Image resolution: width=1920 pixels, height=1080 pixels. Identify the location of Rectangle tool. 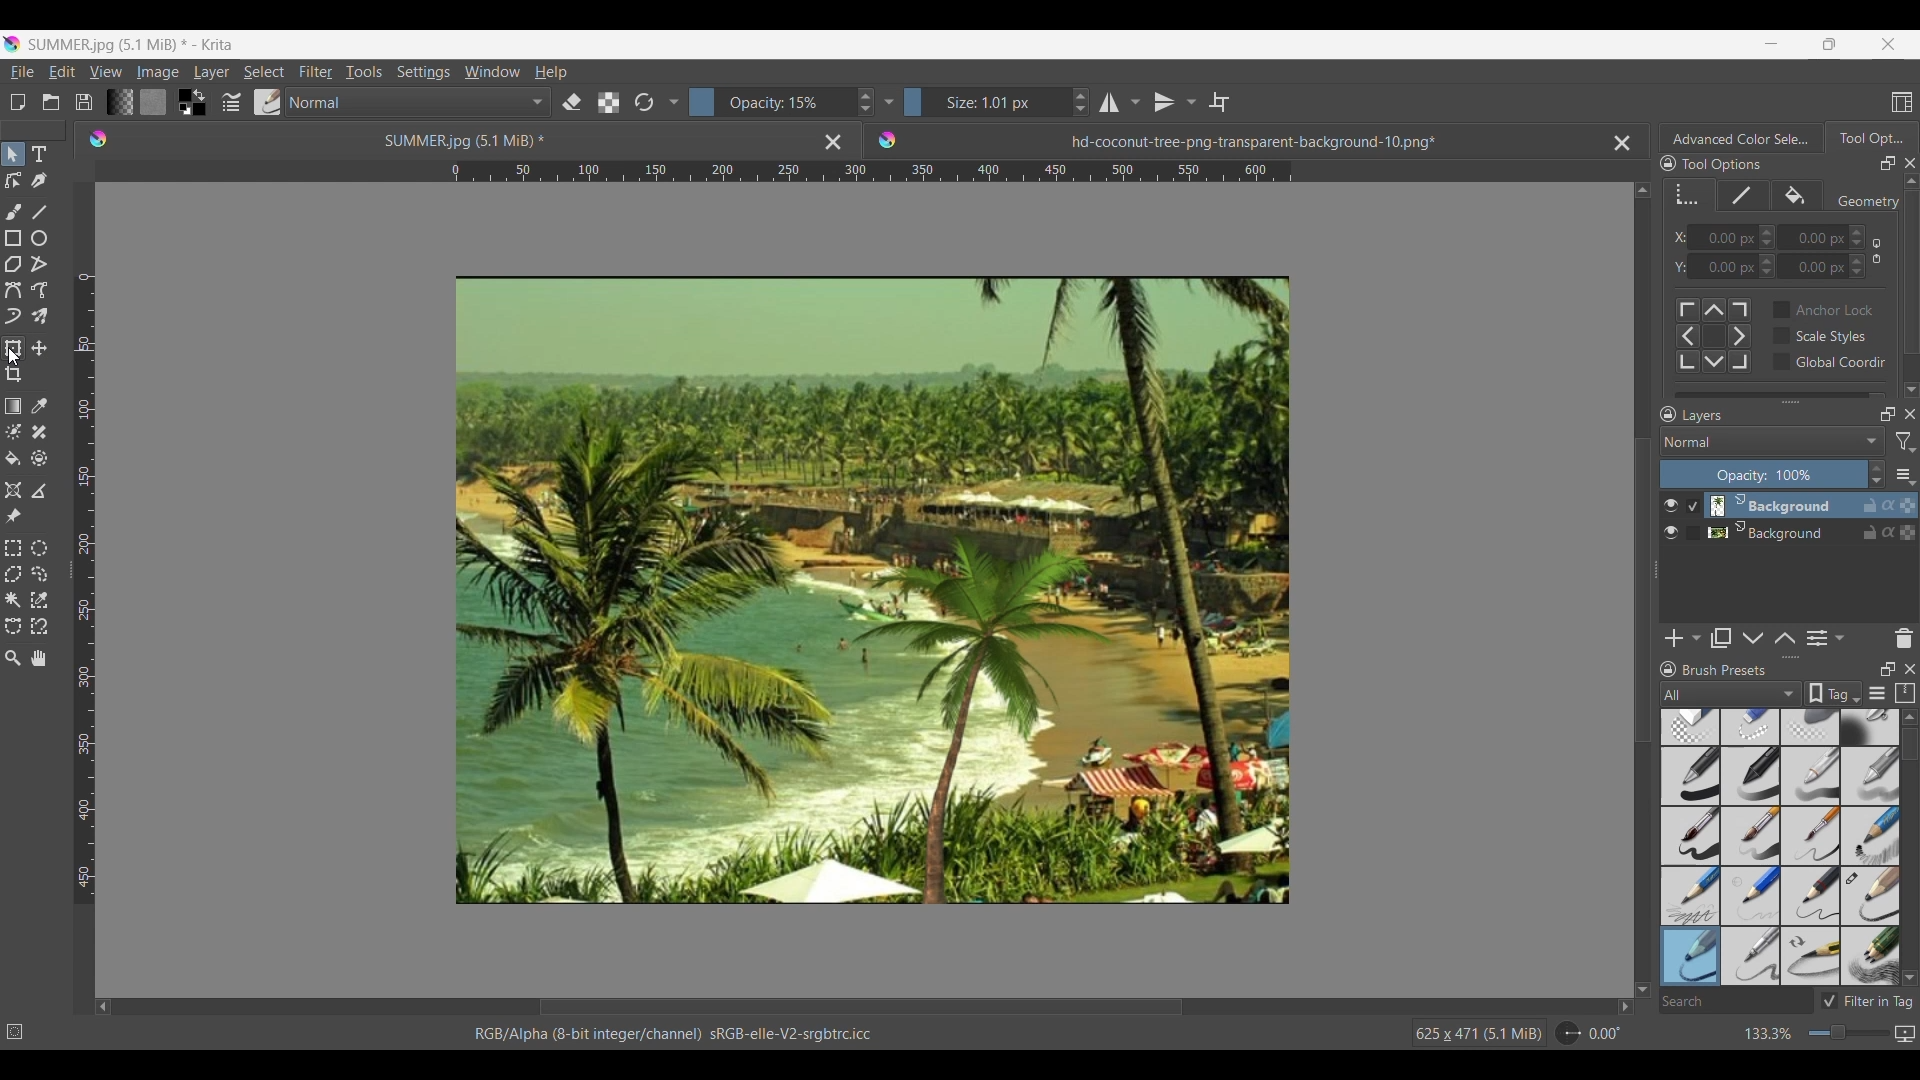
(12, 238).